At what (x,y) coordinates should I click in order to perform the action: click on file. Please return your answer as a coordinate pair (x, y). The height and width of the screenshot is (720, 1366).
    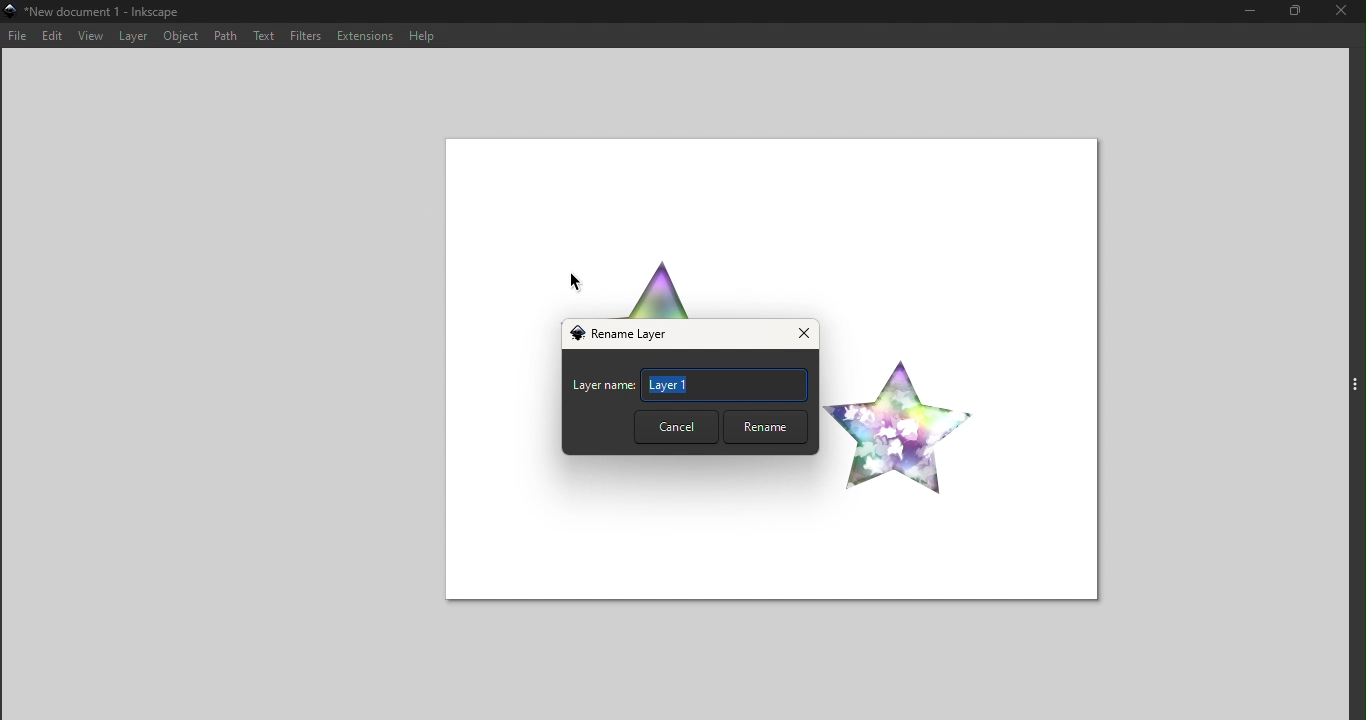
    Looking at the image, I should click on (18, 37).